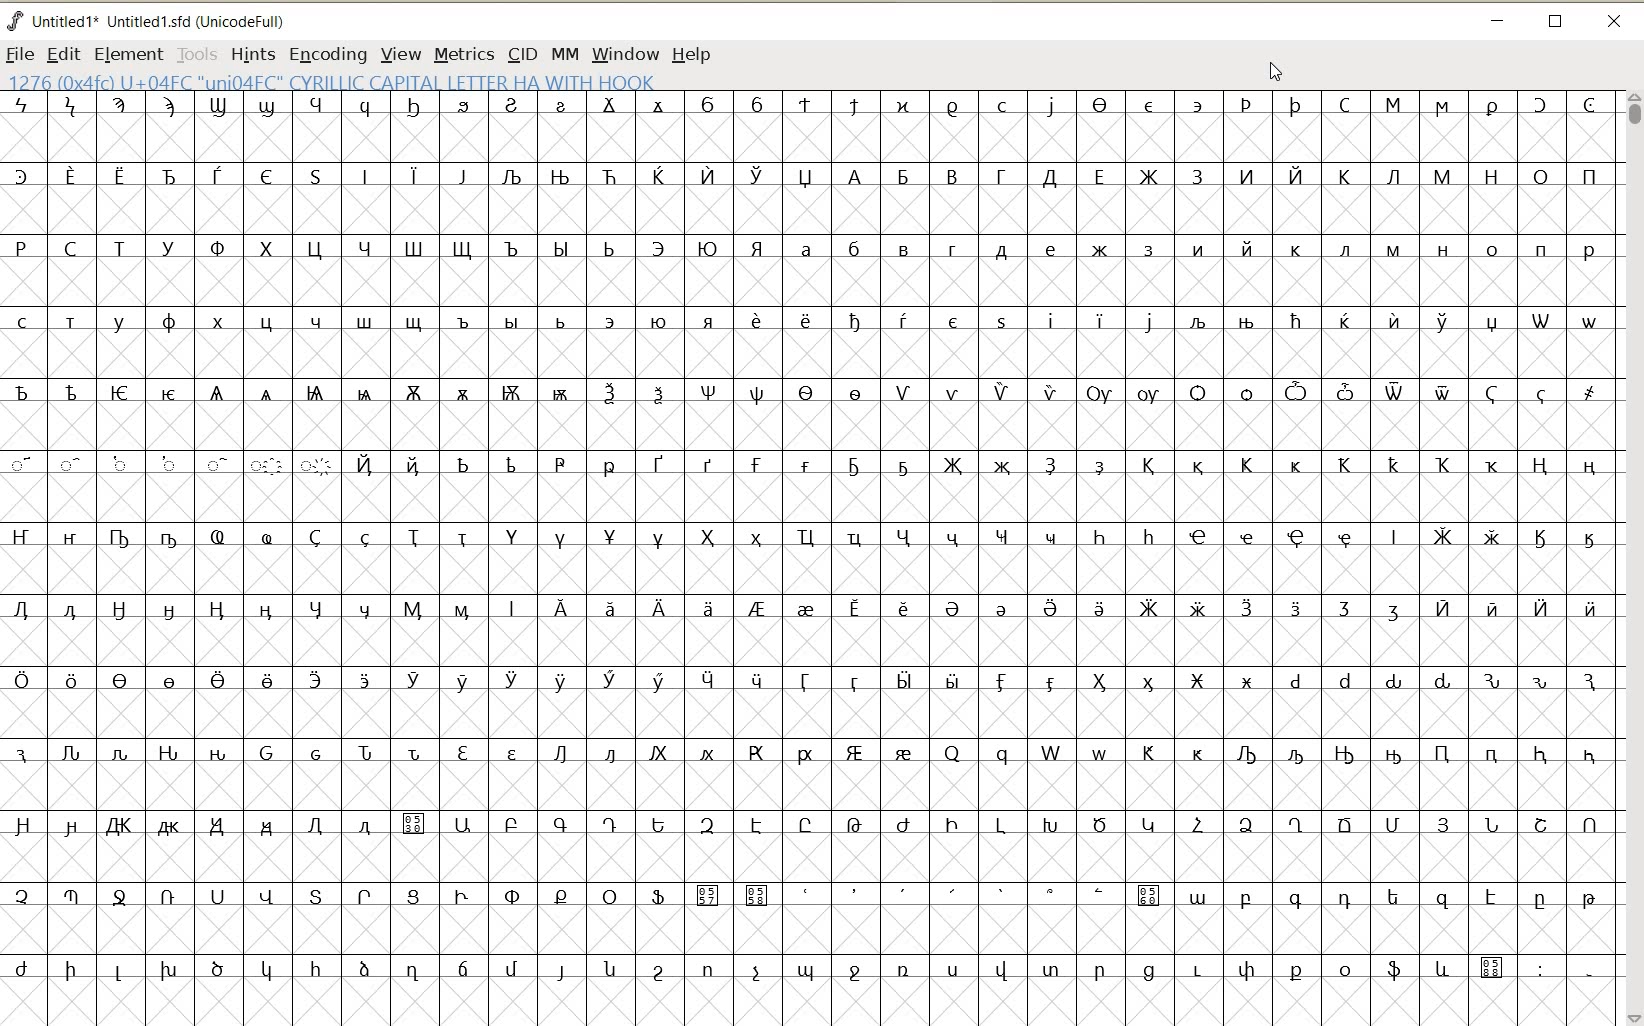 The width and height of the screenshot is (1644, 1026). I want to click on EDIT, so click(63, 54).